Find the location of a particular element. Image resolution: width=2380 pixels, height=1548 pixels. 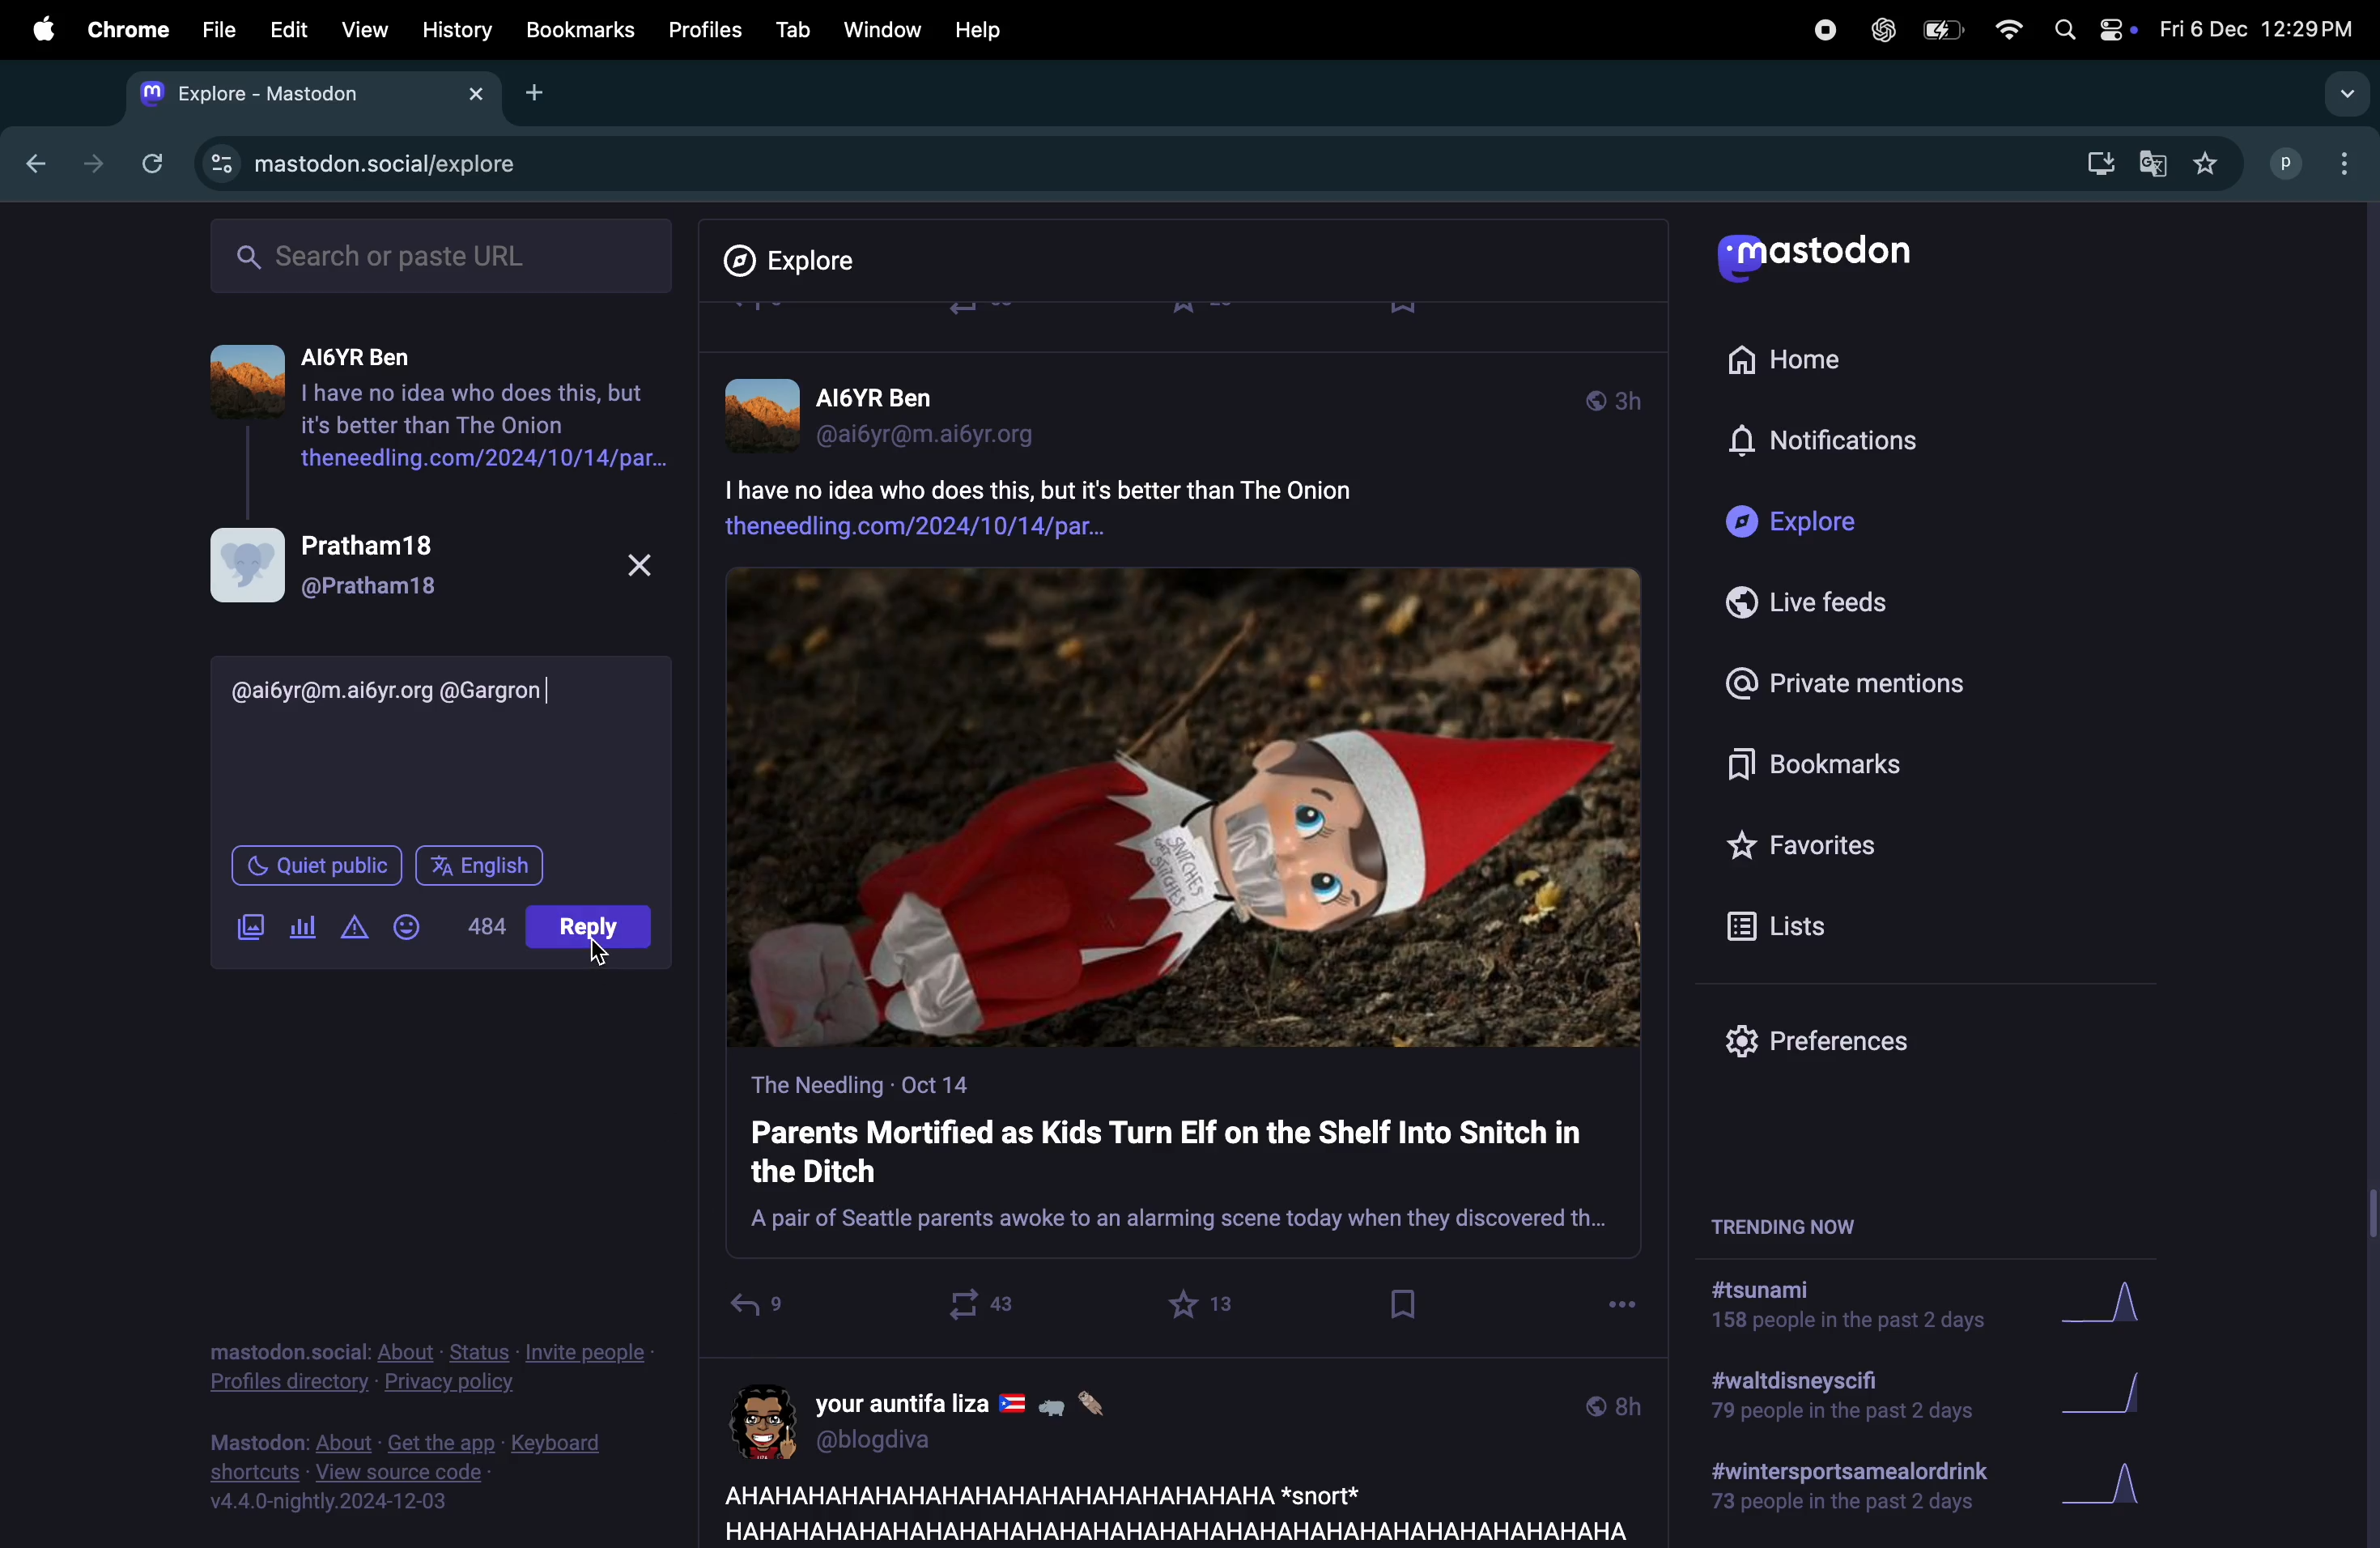

wifi is located at coordinates (2007, 29).